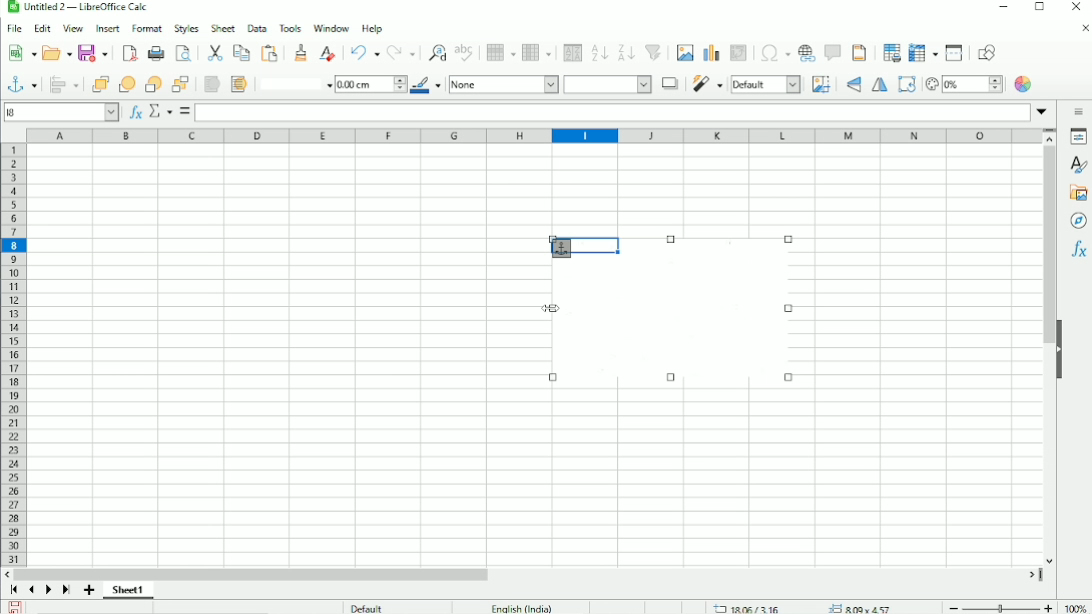 The height and width of the screenshot is (614, 1092). What do you see at coordinates (20, 83) in the screenshot?
I see `Select anchor for objects` at bounding box center [20, 83].